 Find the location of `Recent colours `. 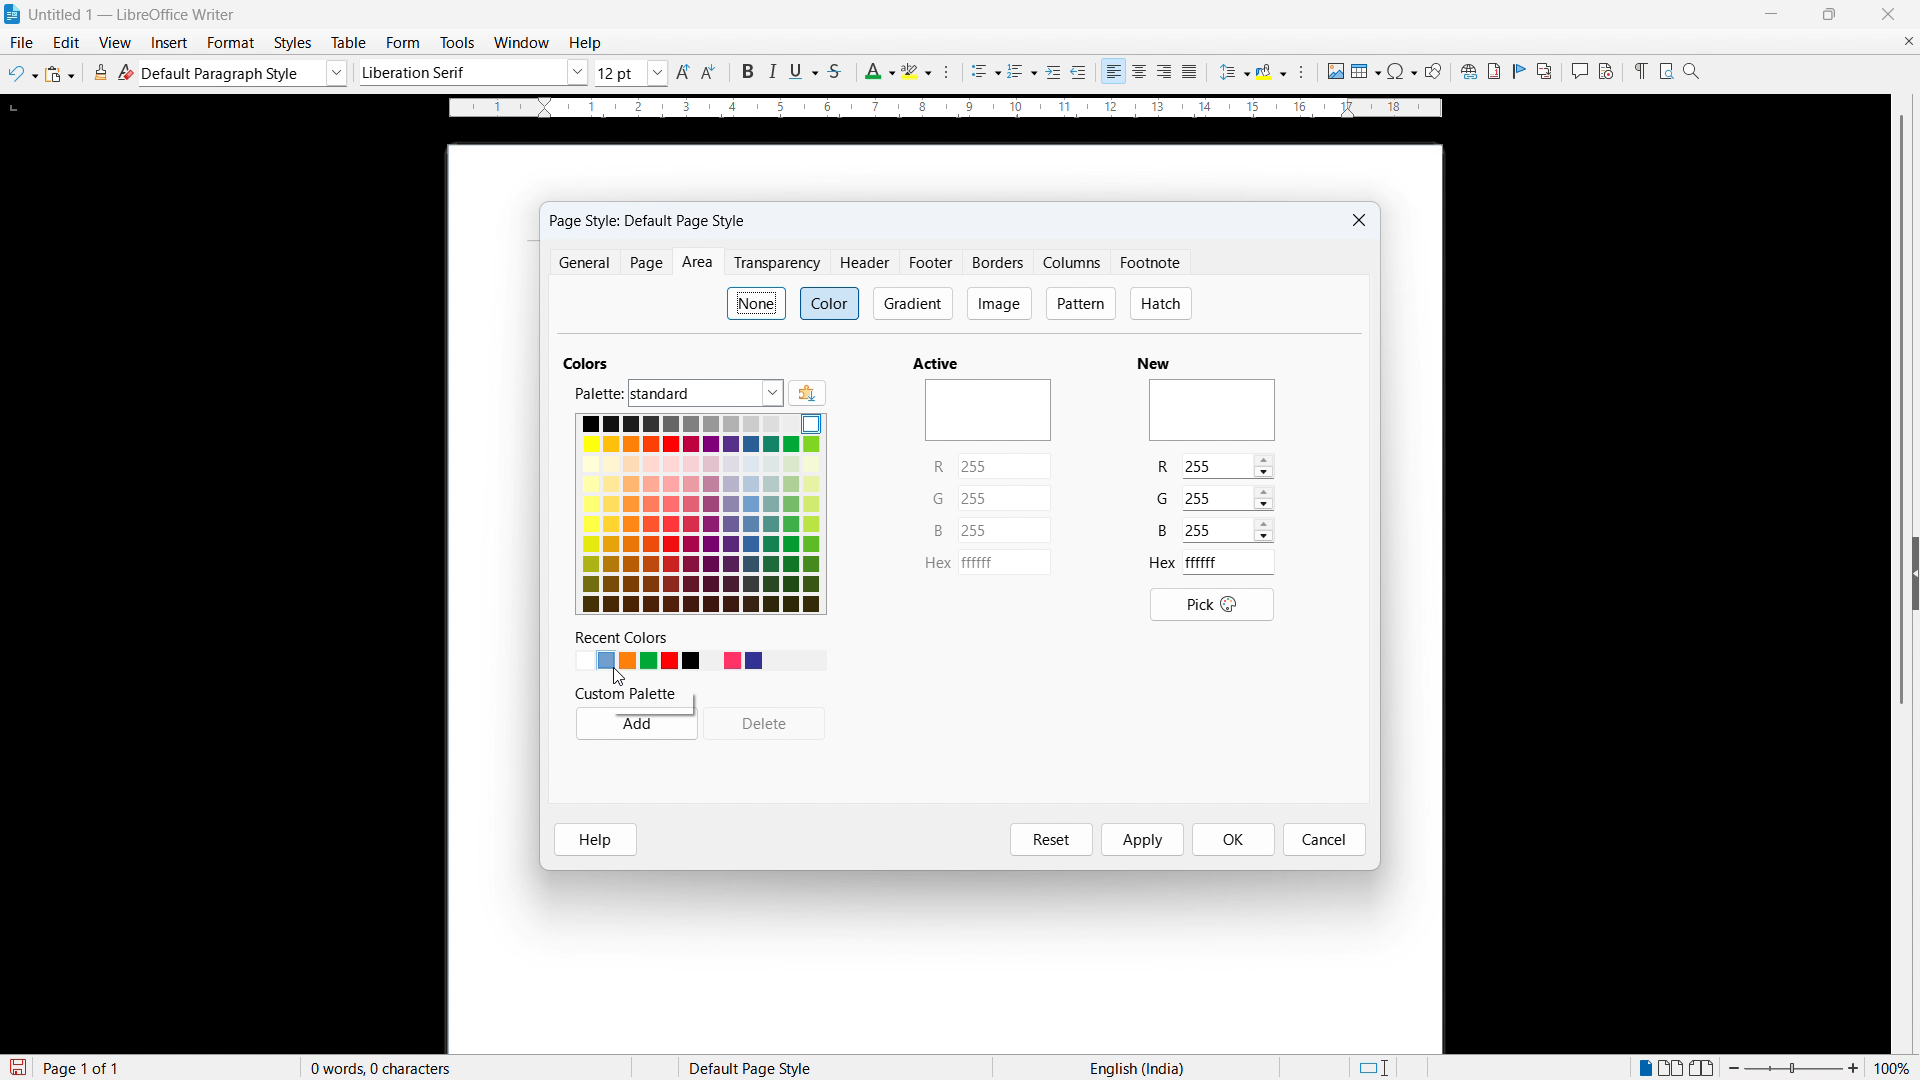

Recent colours  is located at coordinates (699, 660).